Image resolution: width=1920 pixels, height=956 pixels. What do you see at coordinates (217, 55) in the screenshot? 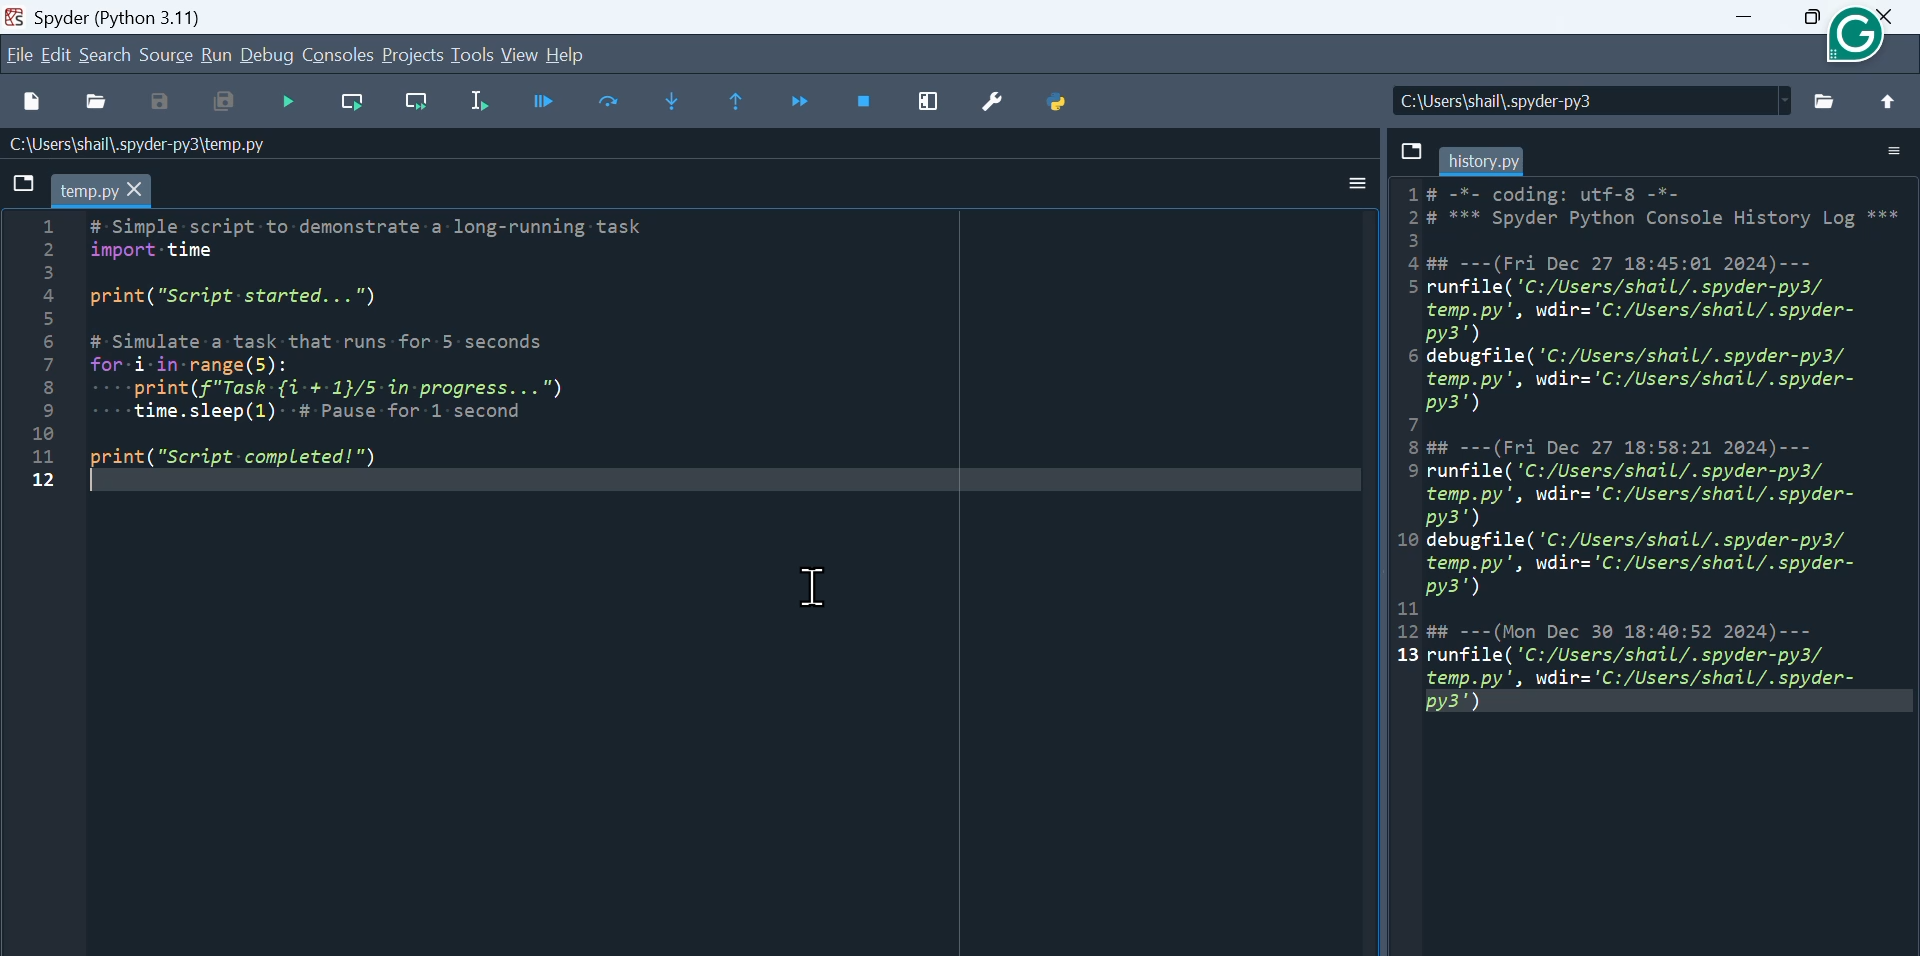
I see `Run` at bounding box center [217, 55].